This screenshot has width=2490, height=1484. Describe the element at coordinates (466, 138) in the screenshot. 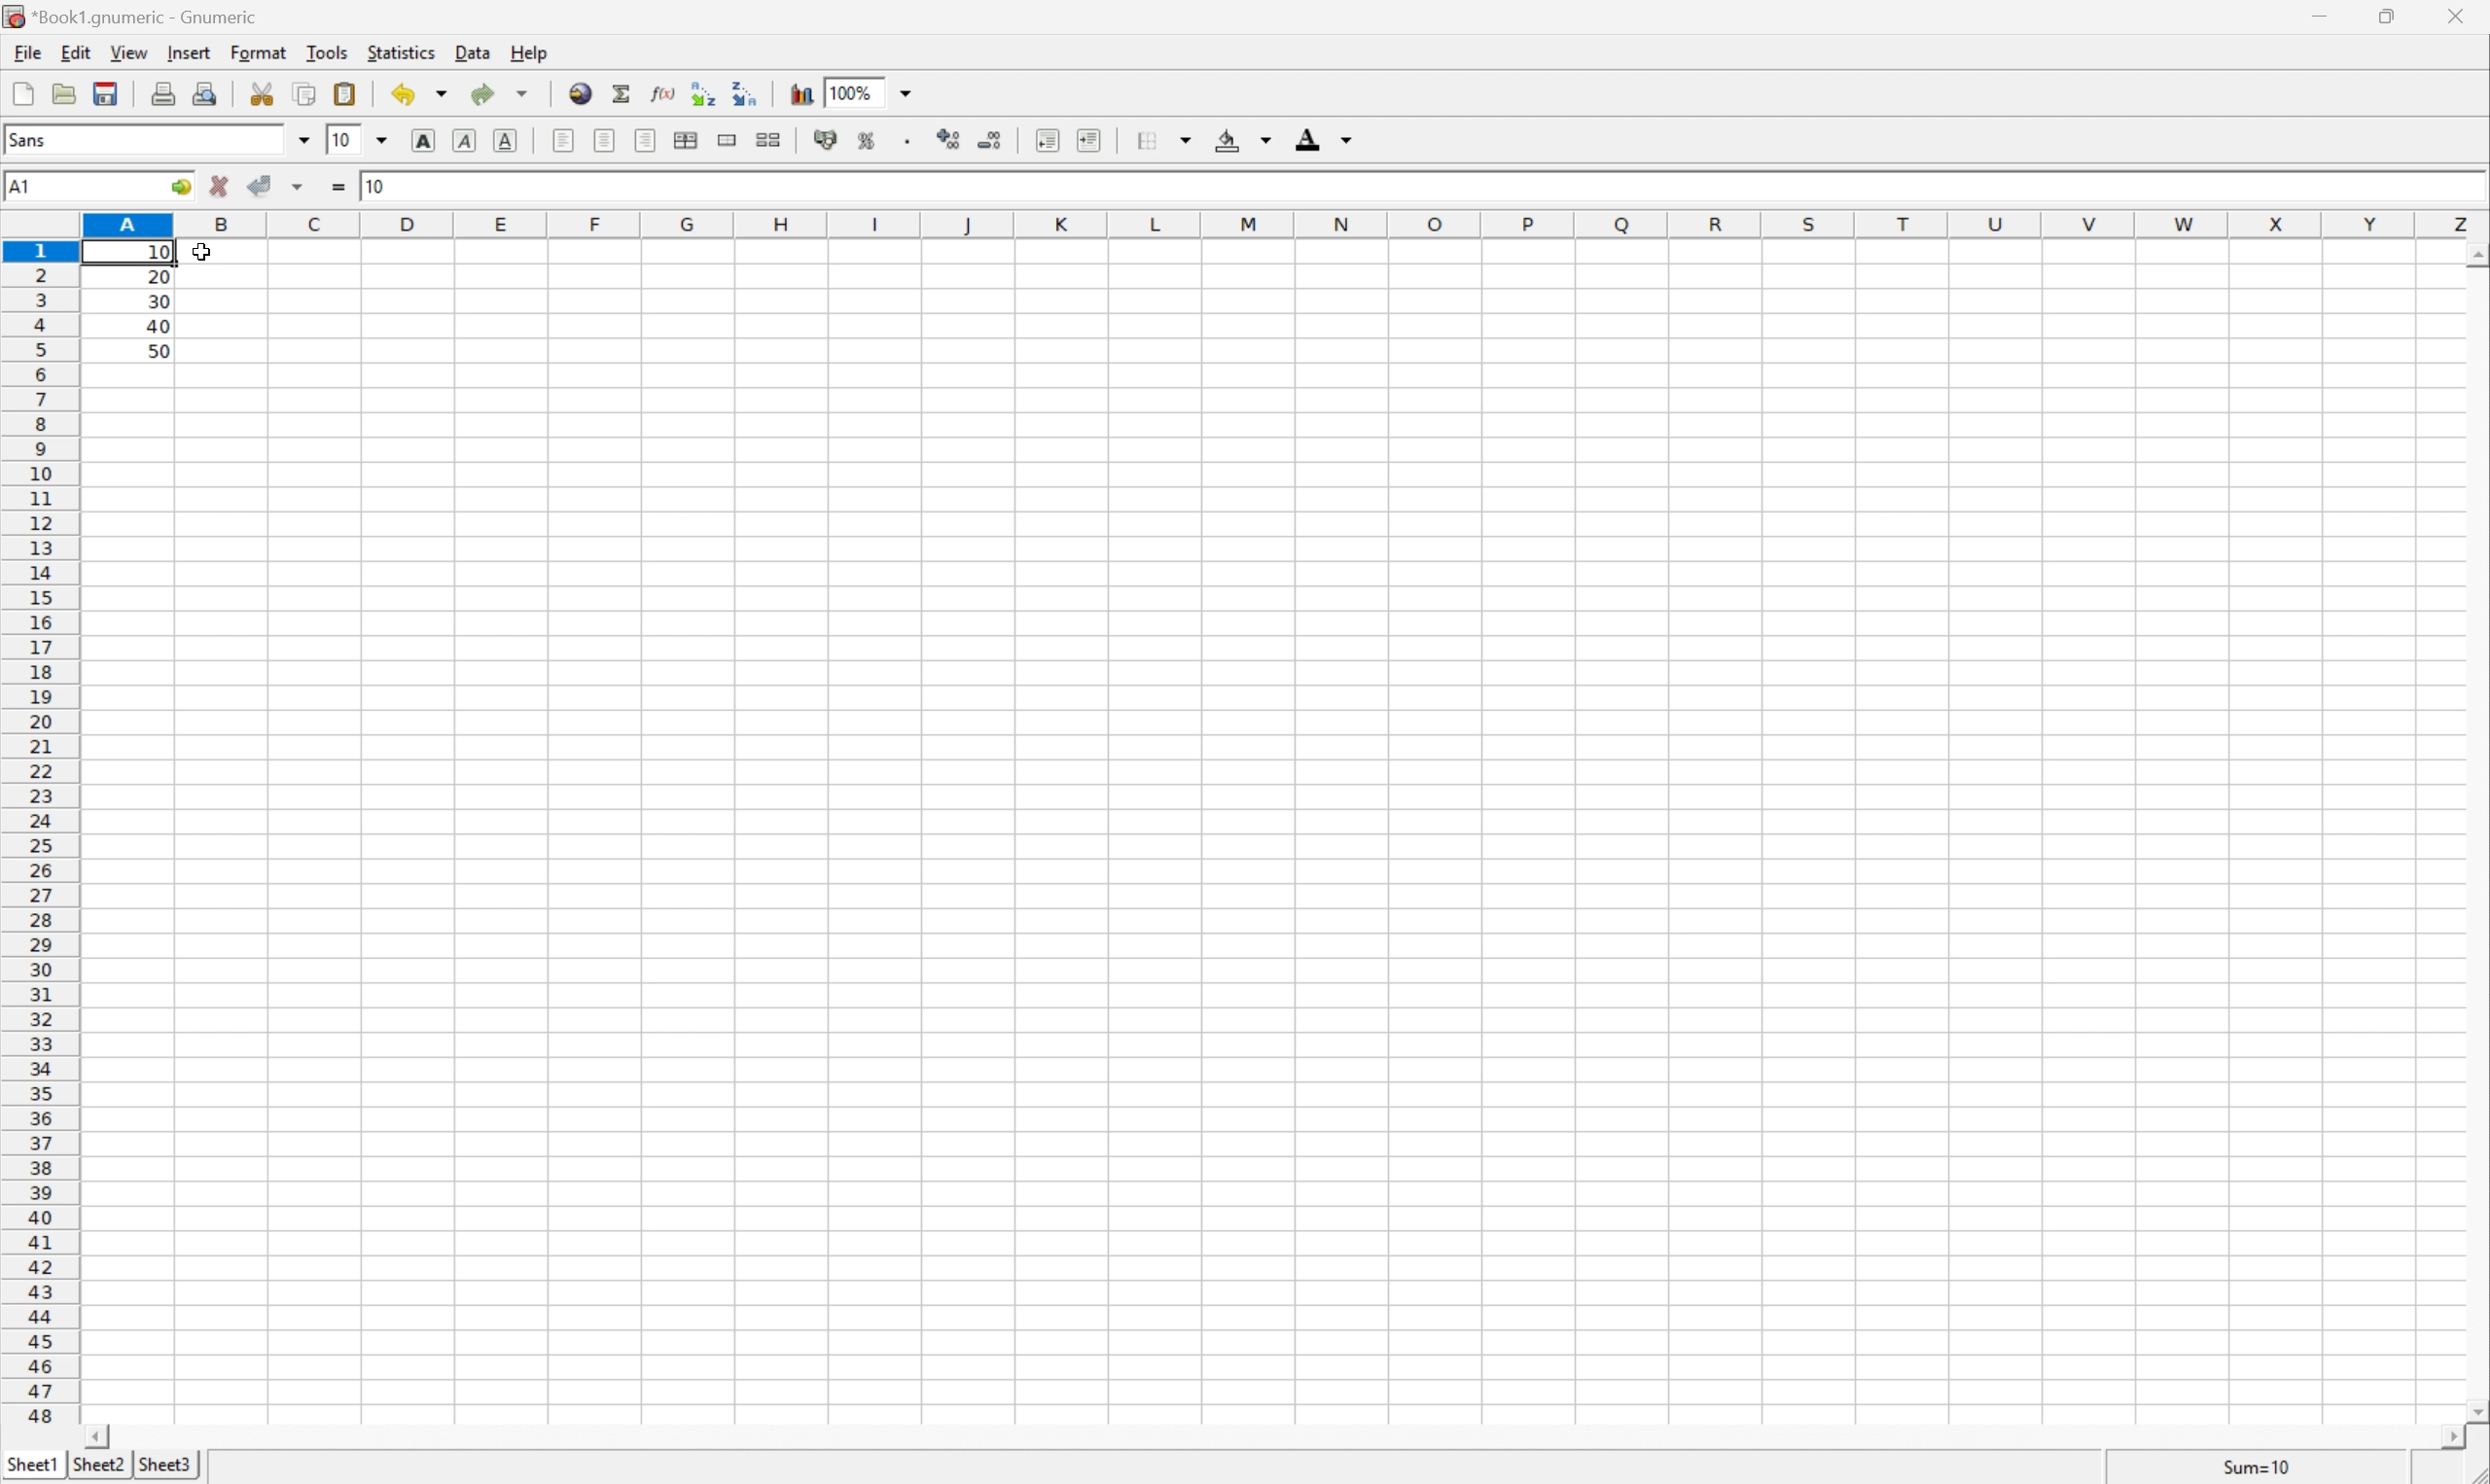

I see `Italic` at that location.